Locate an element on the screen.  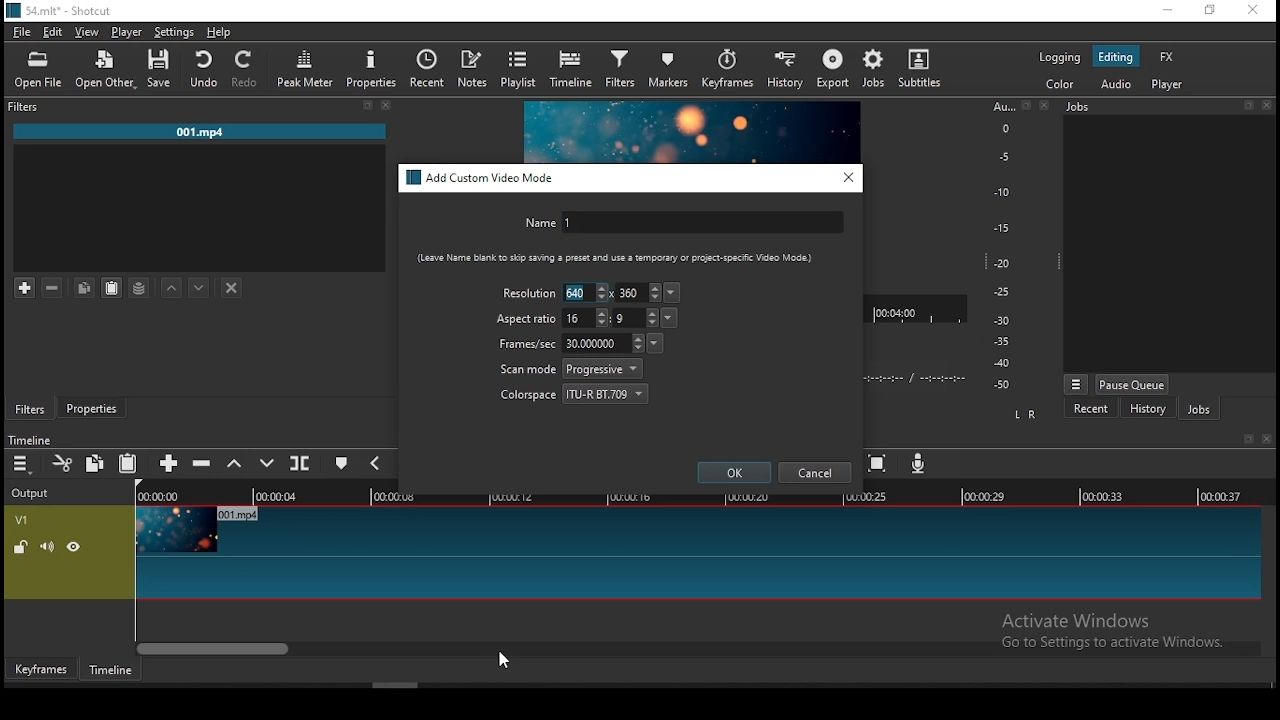
-30 is located at coordinates (1005, 320).